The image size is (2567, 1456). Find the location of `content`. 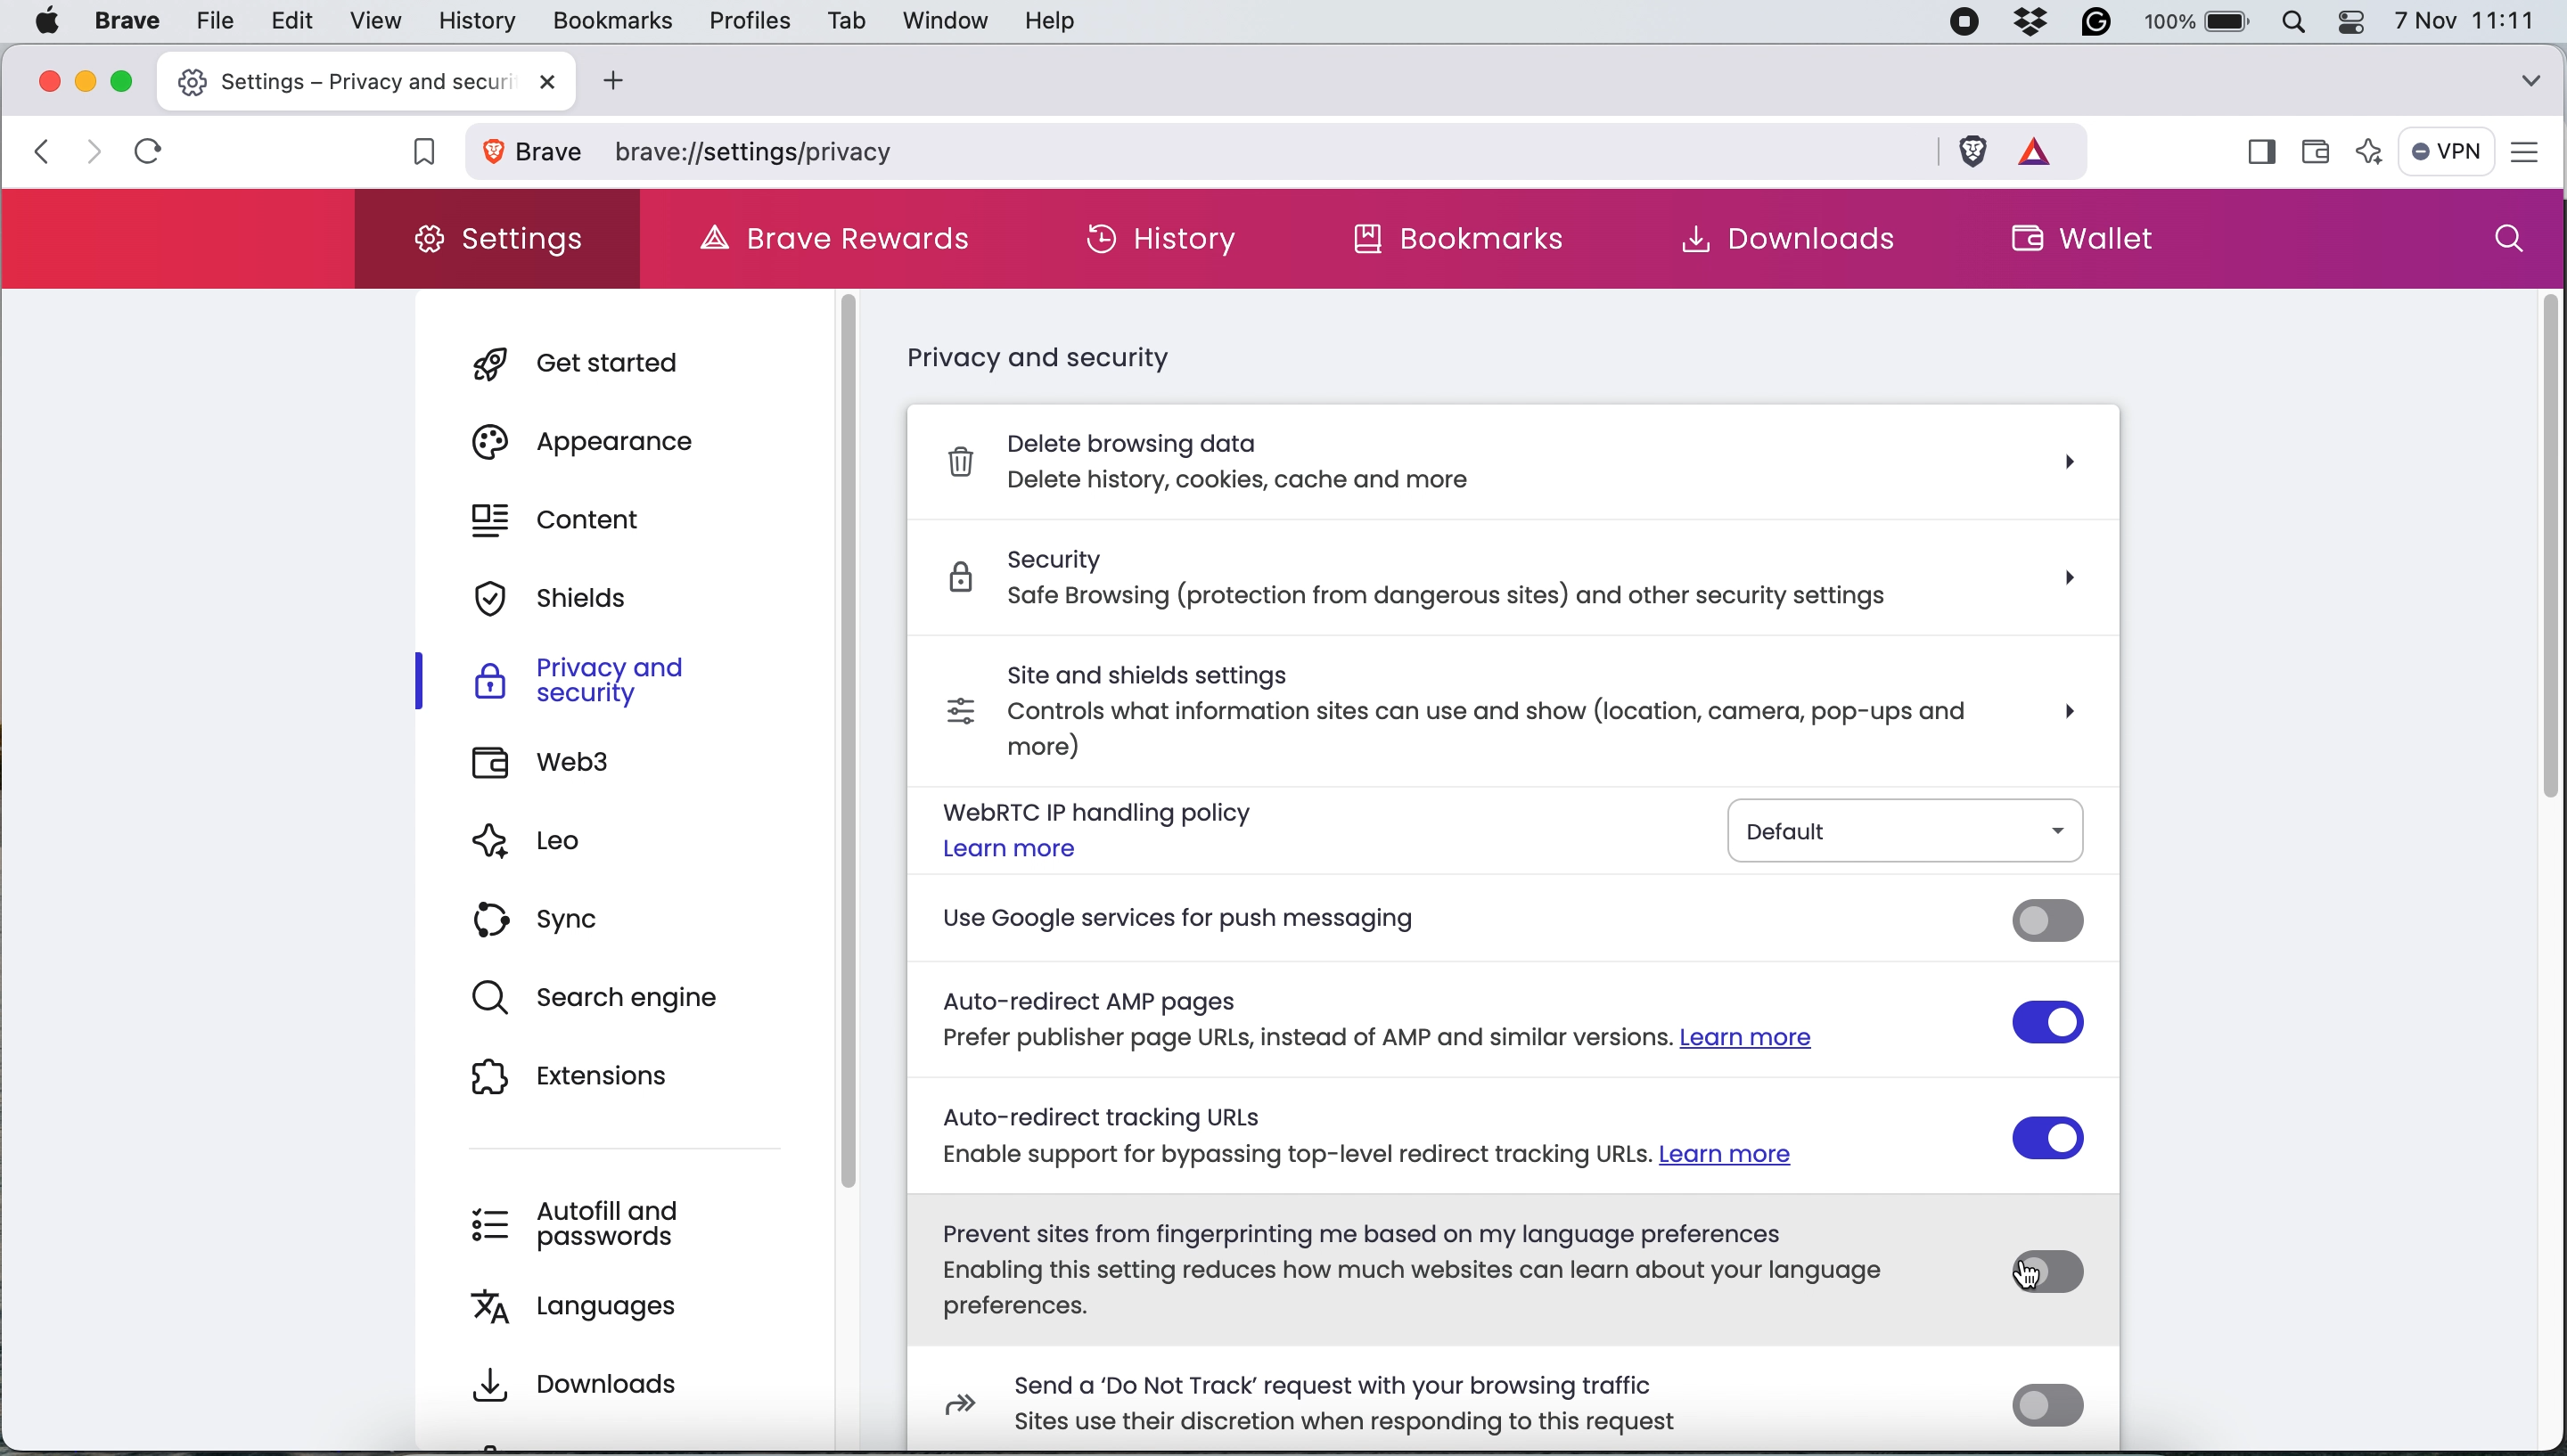

content is located at coordinates (572, 518).